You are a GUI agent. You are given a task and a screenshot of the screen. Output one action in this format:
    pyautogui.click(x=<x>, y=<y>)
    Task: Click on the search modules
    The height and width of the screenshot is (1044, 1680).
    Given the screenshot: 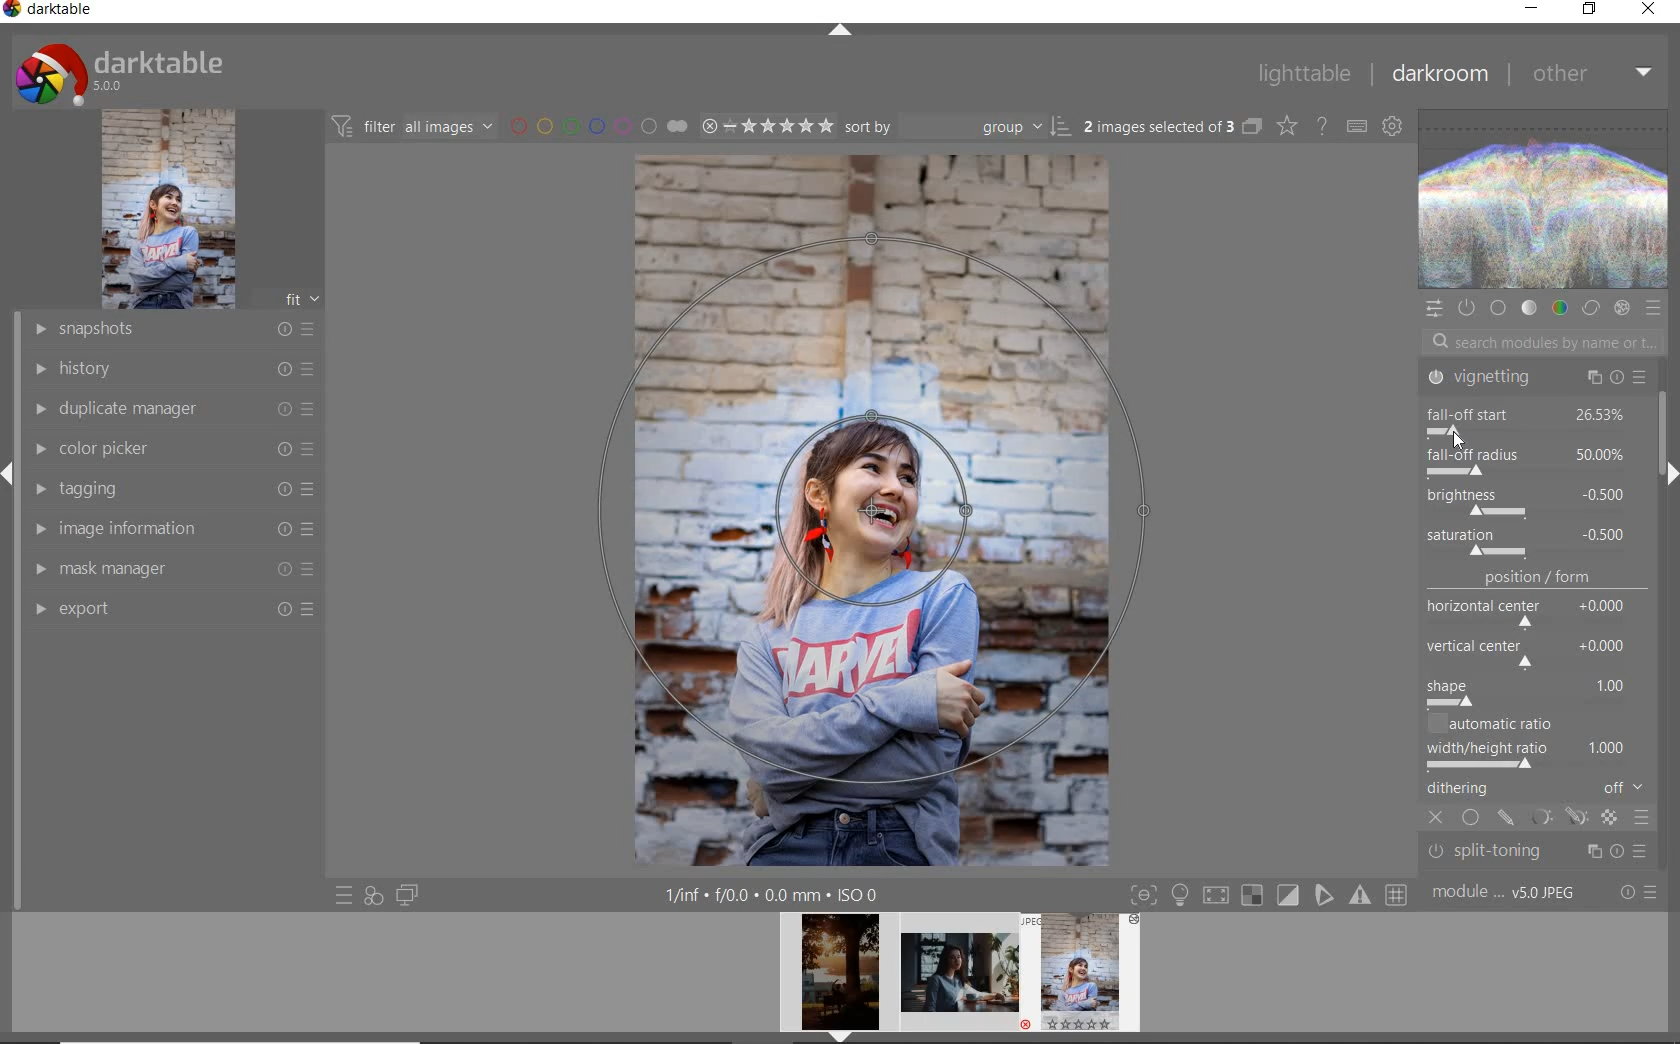 What is the action you would take?
    pyautogui.click(x=1538, y=345)
    